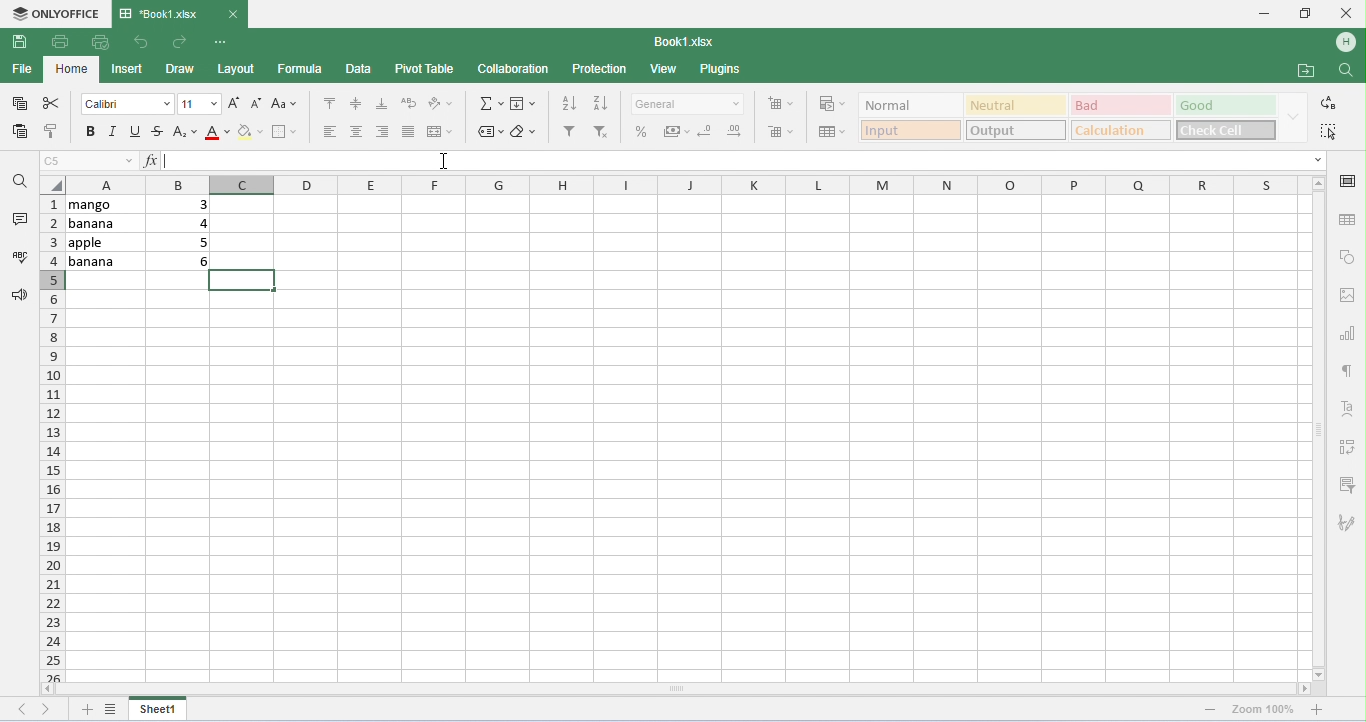  Describe the element at coordinates (1318, 427) in the screenshot. I see `vertical scroll bar` at that location.